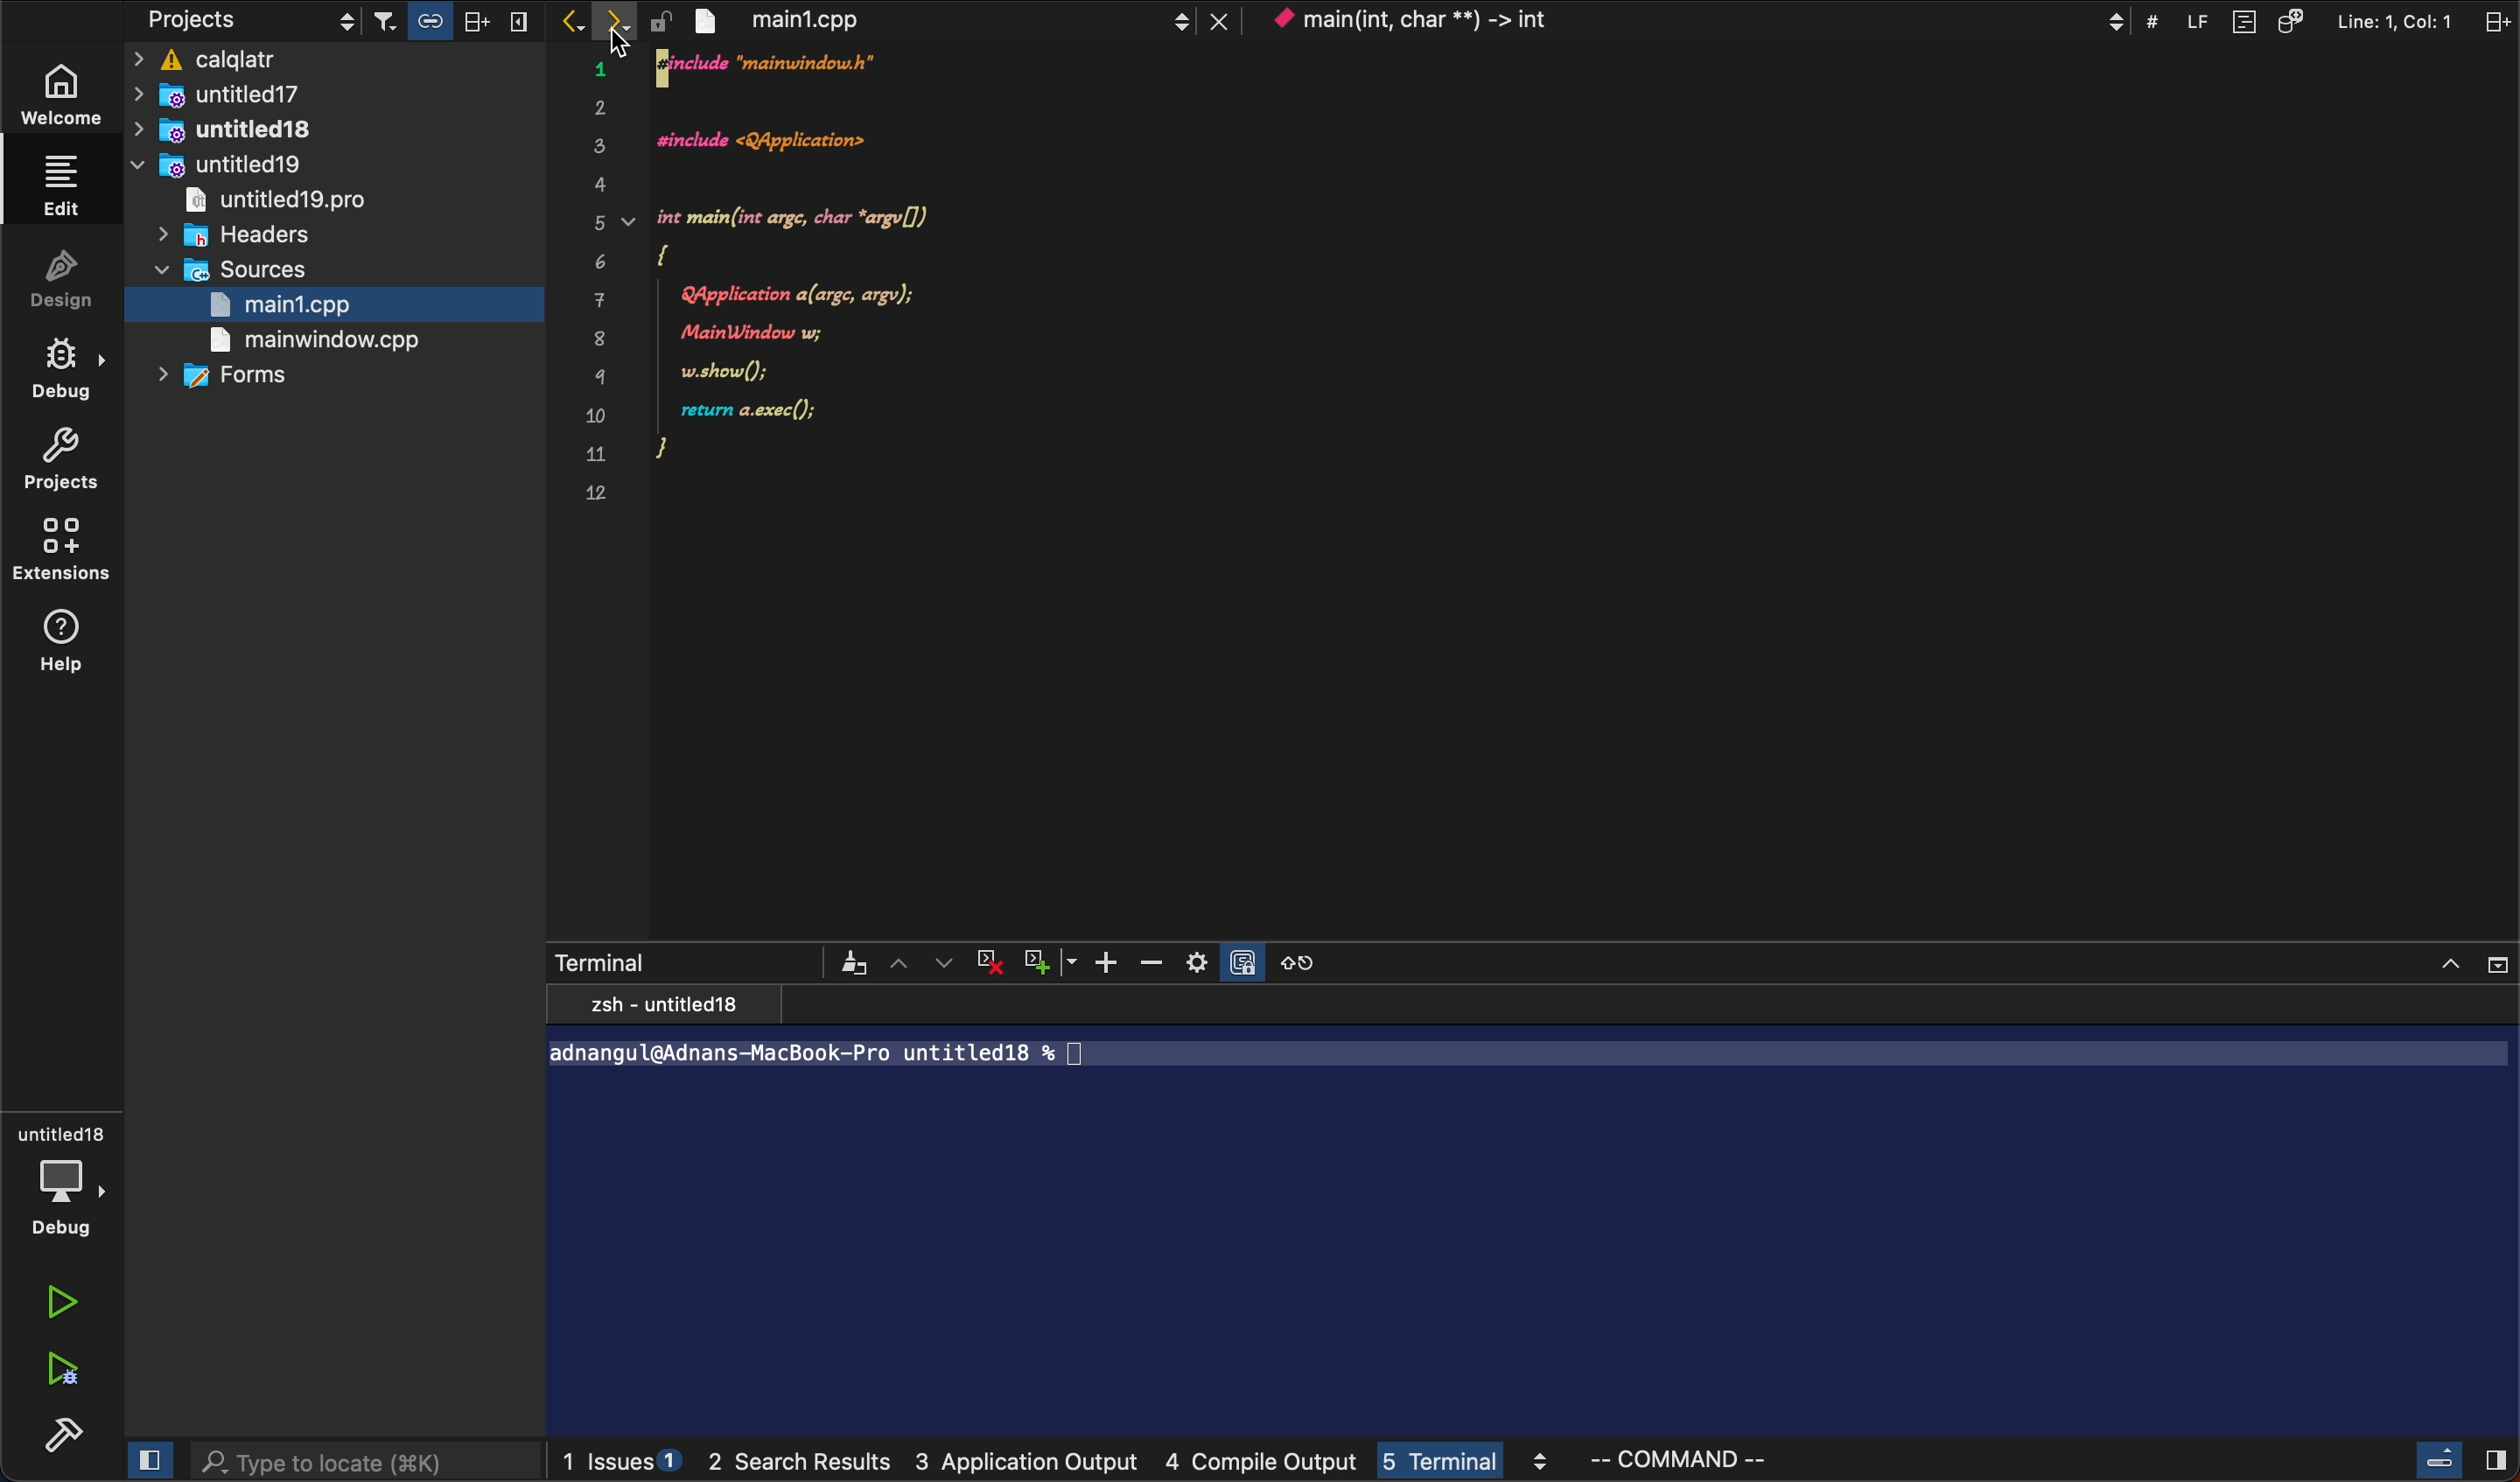 The width and height of the screenshot is (2520, 1482). What do you see at coordinates (2448, 962) in the screenshot?
I see `Arrow Up` at bounding box center [2448, 962].